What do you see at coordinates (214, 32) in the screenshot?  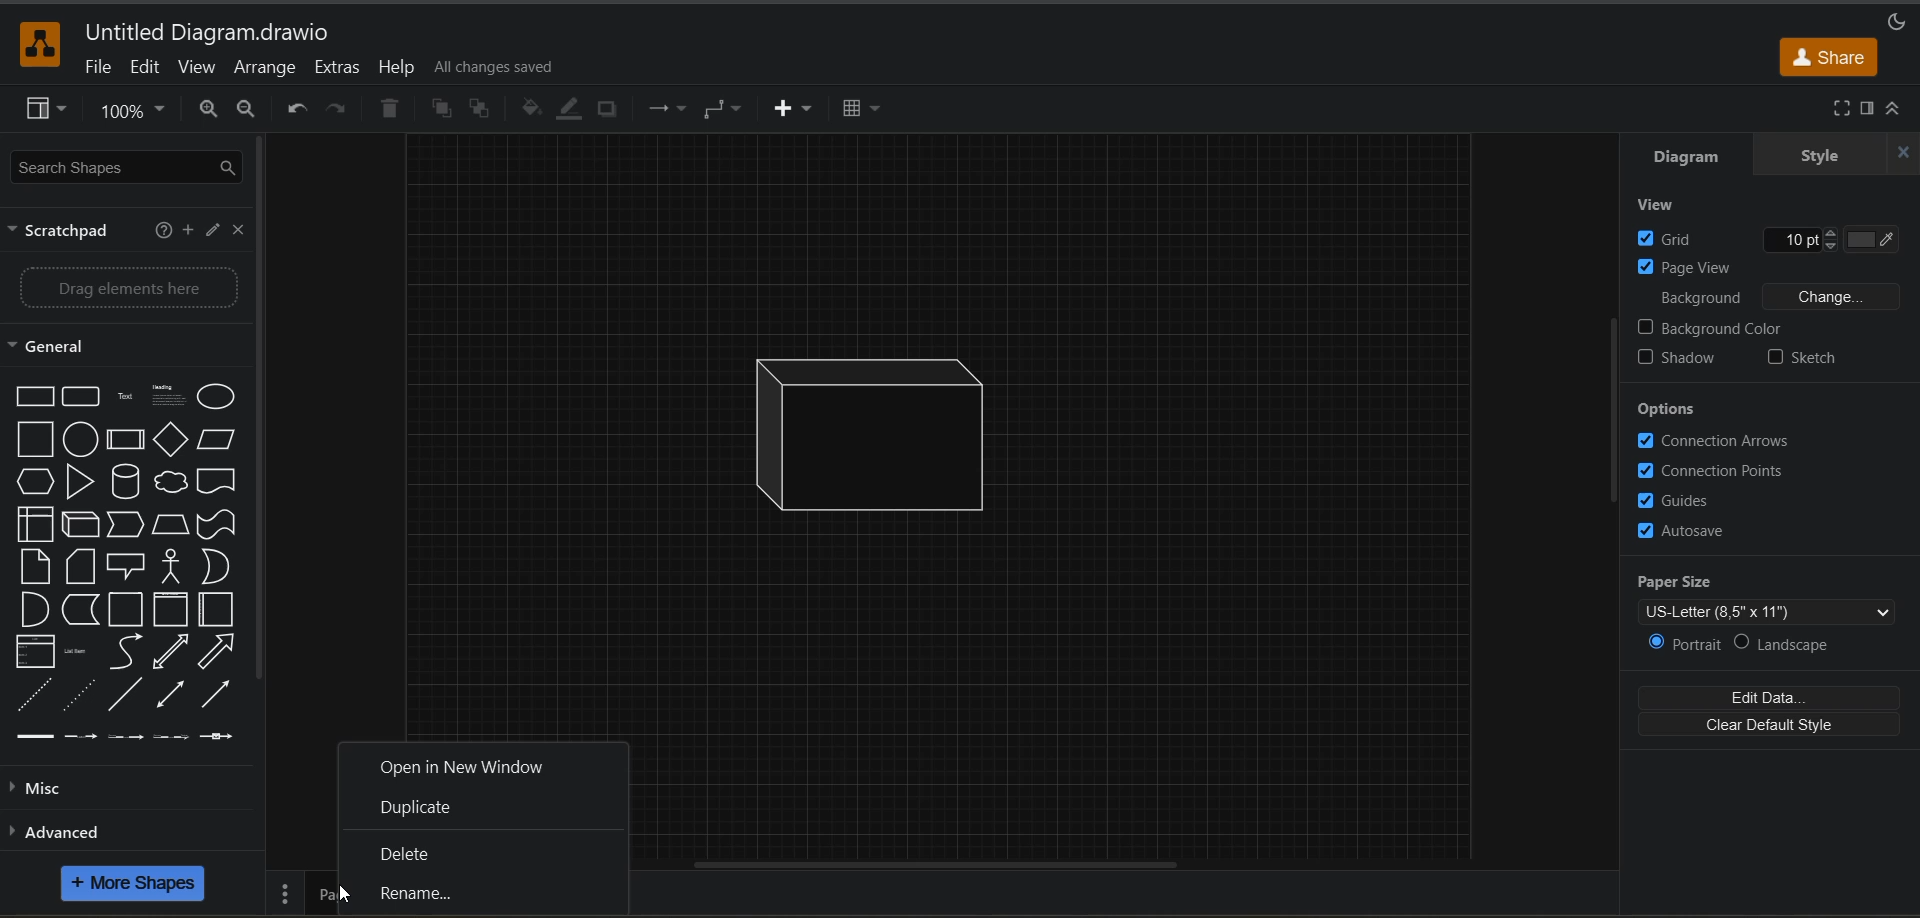 I see `file name - Untitled Diagram.drawio` at bounding box center [214, 32].